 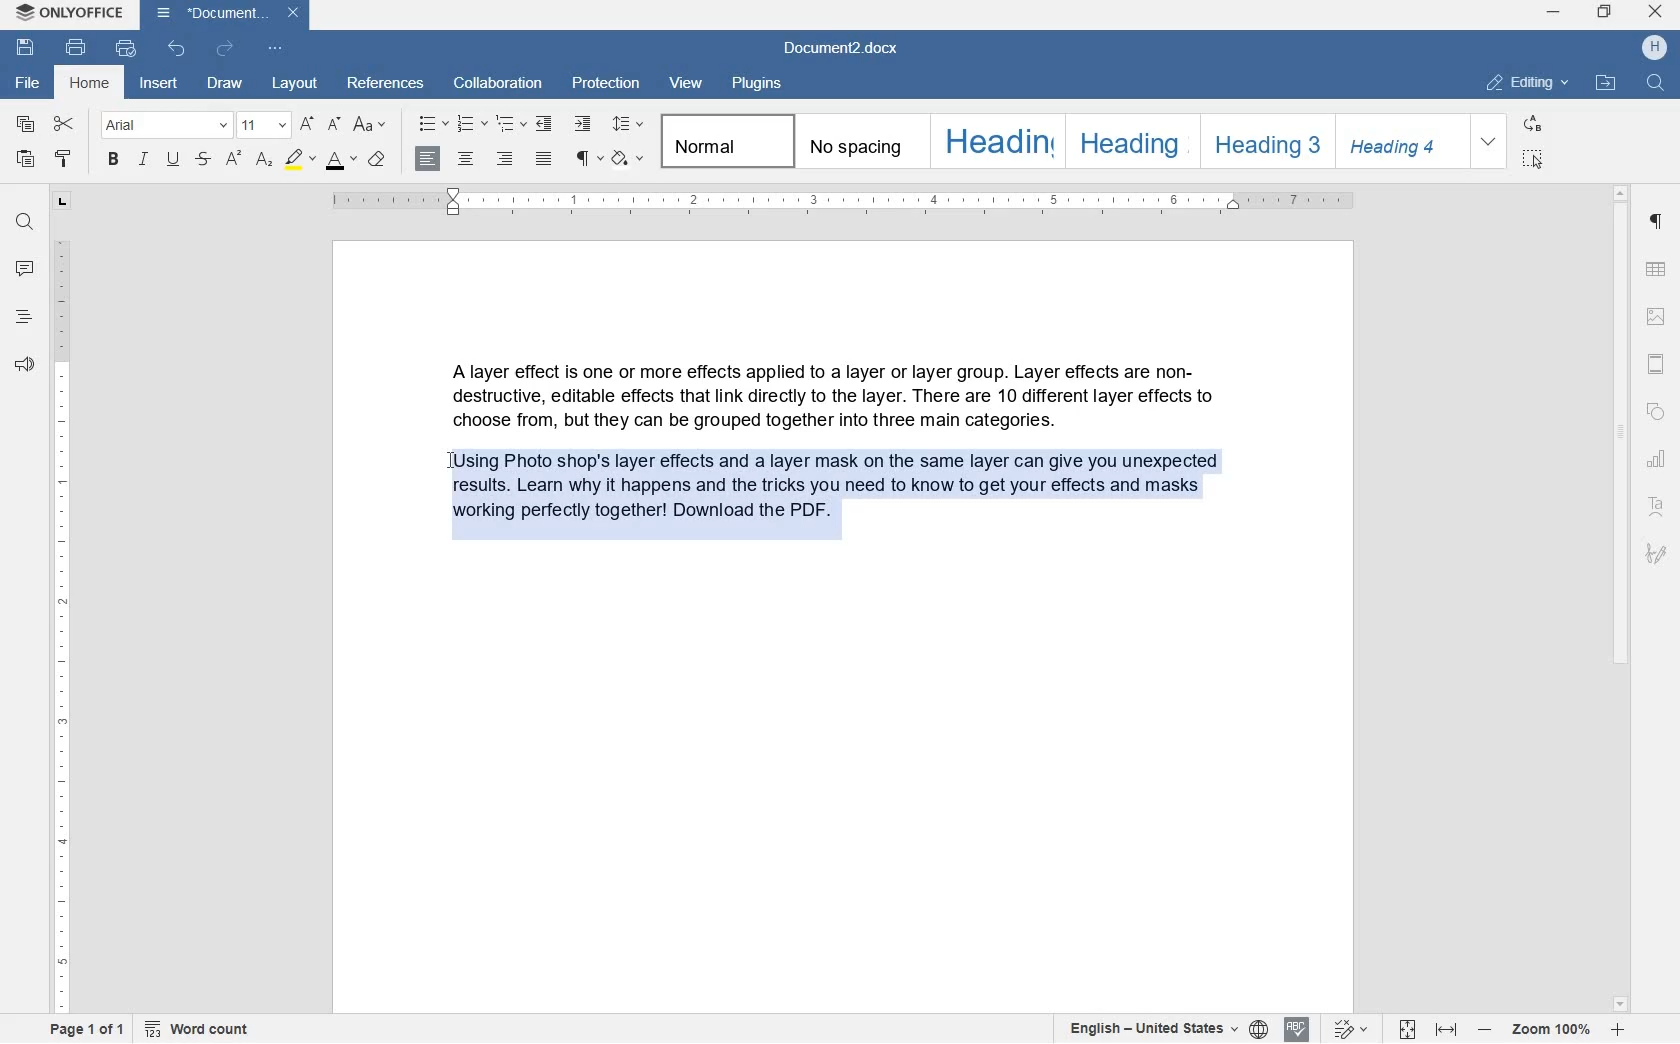 What do you see at coordinates (298, 159) in the screenshot?
I see `HIGHLIGHT COLOR` at bounding box center [298, 159].